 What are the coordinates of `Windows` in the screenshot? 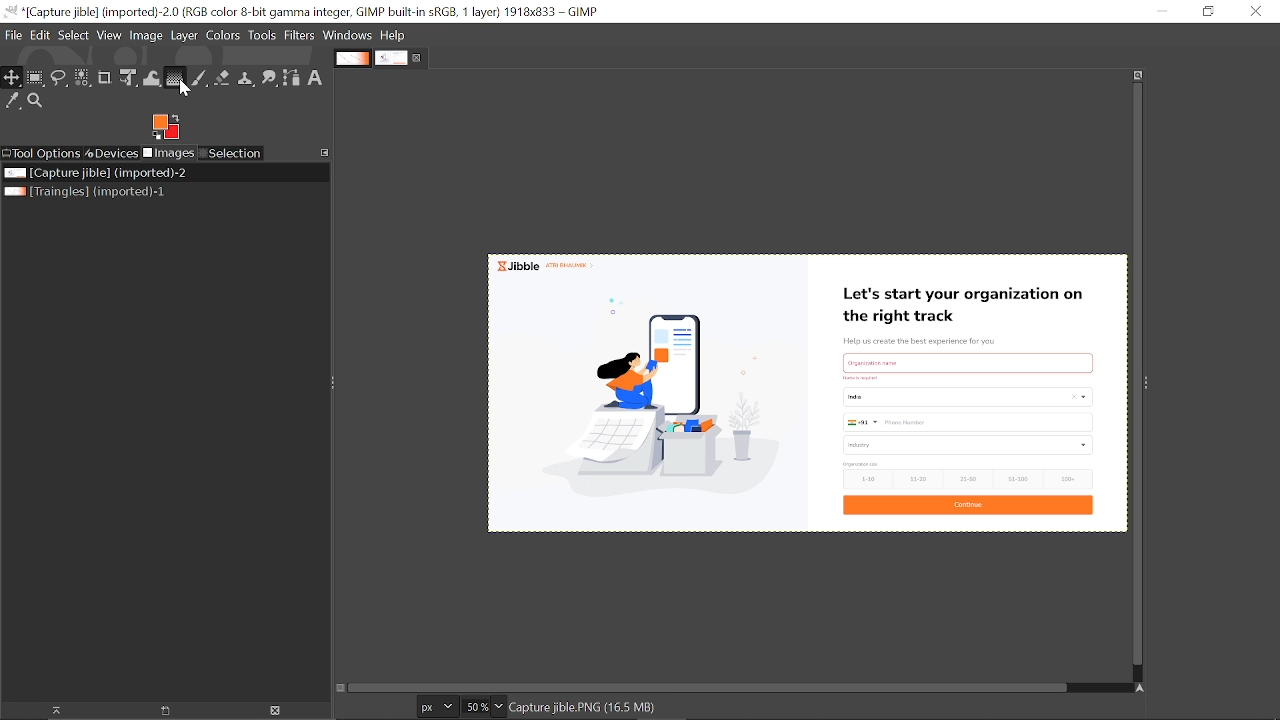 It's located at (348, 36).